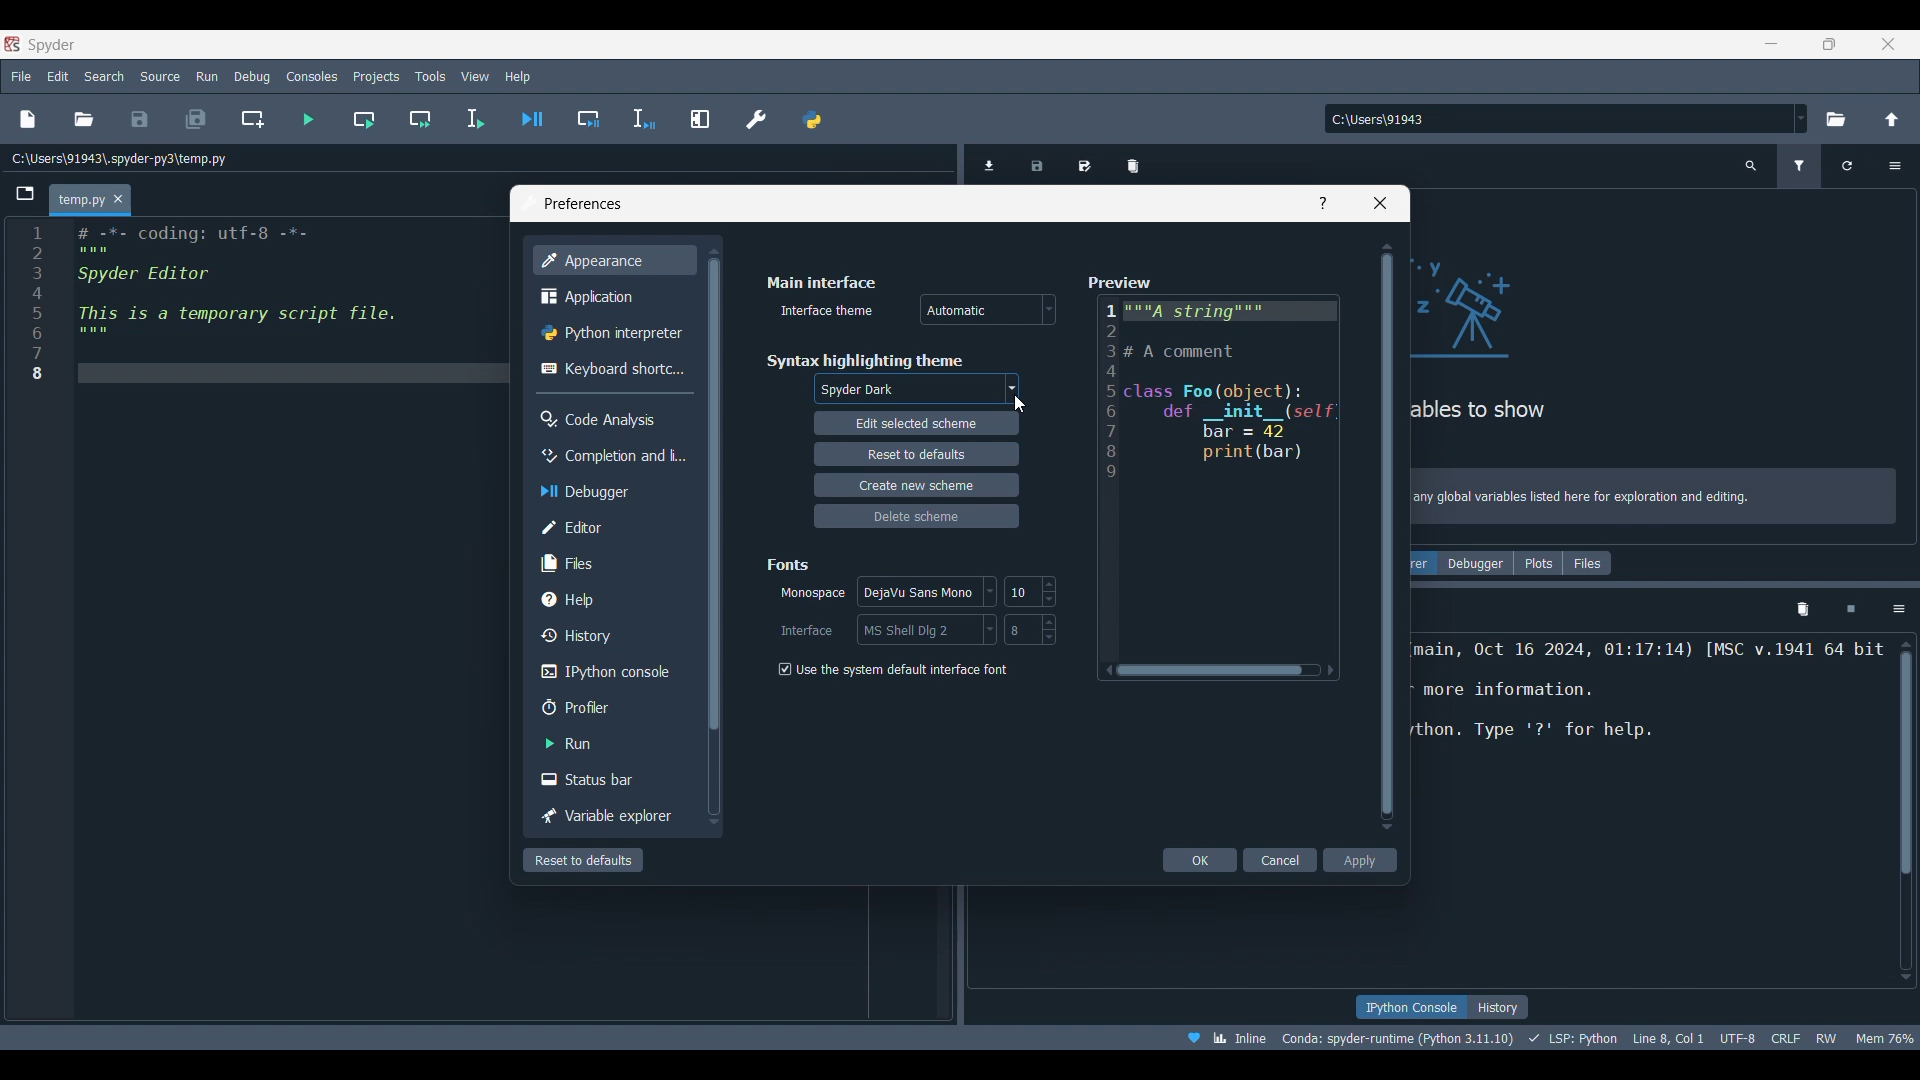  I want to click on Indicates Monospace settings, so click(813, 594).